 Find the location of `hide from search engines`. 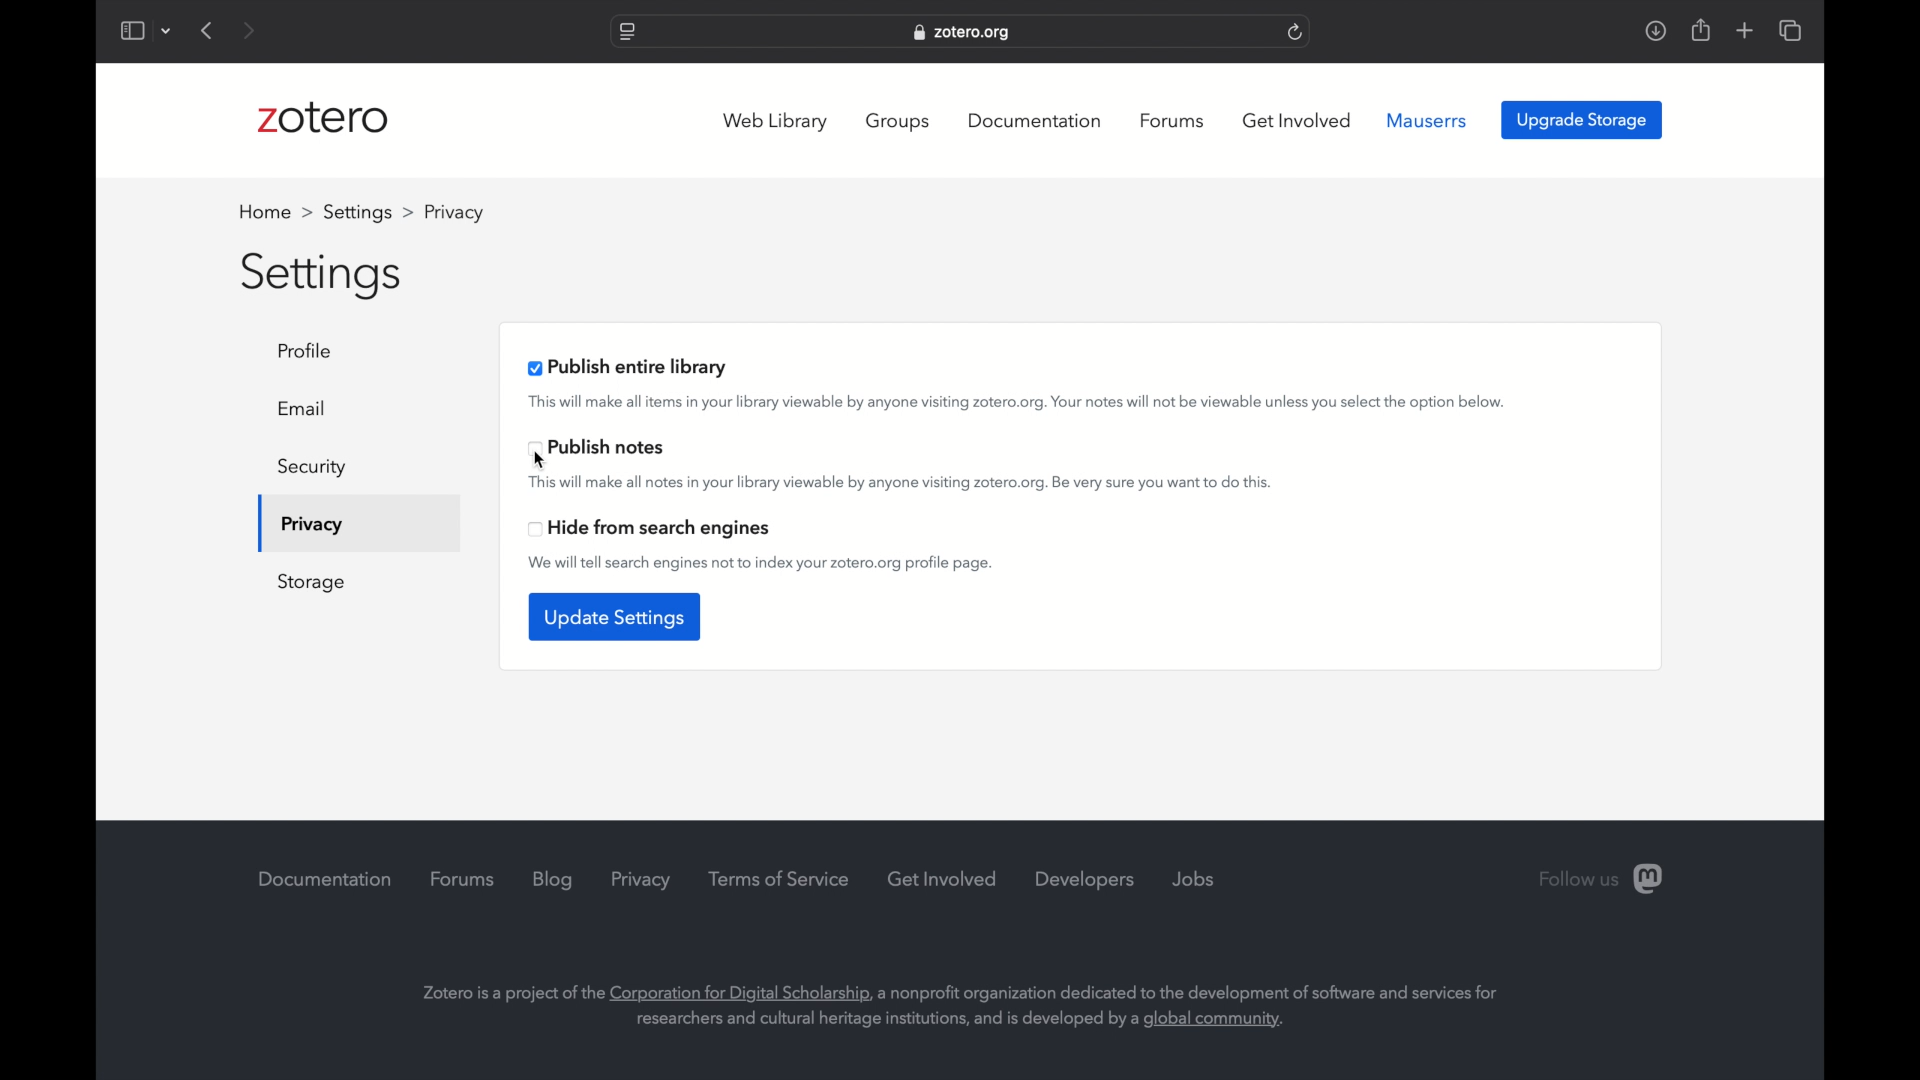

hide from search engines is located at coordinates (649, 529).